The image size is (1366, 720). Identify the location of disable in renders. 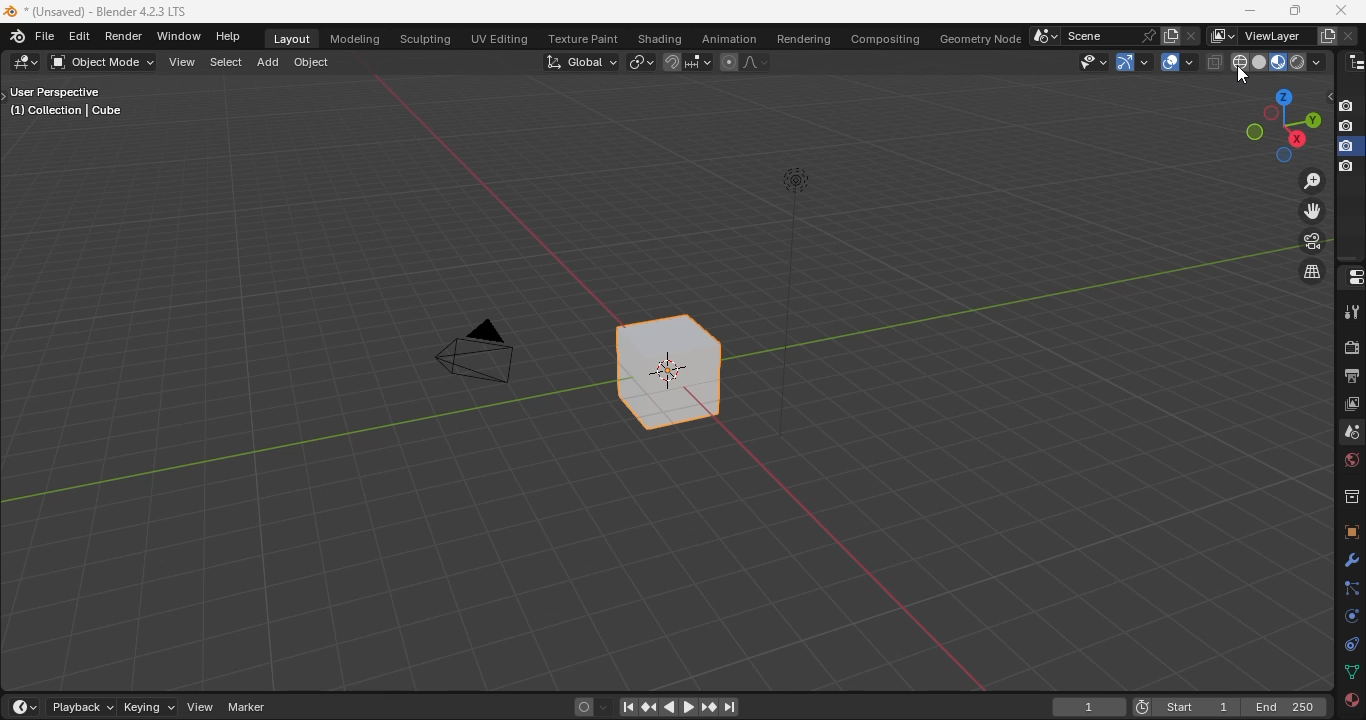
(1349, 168).